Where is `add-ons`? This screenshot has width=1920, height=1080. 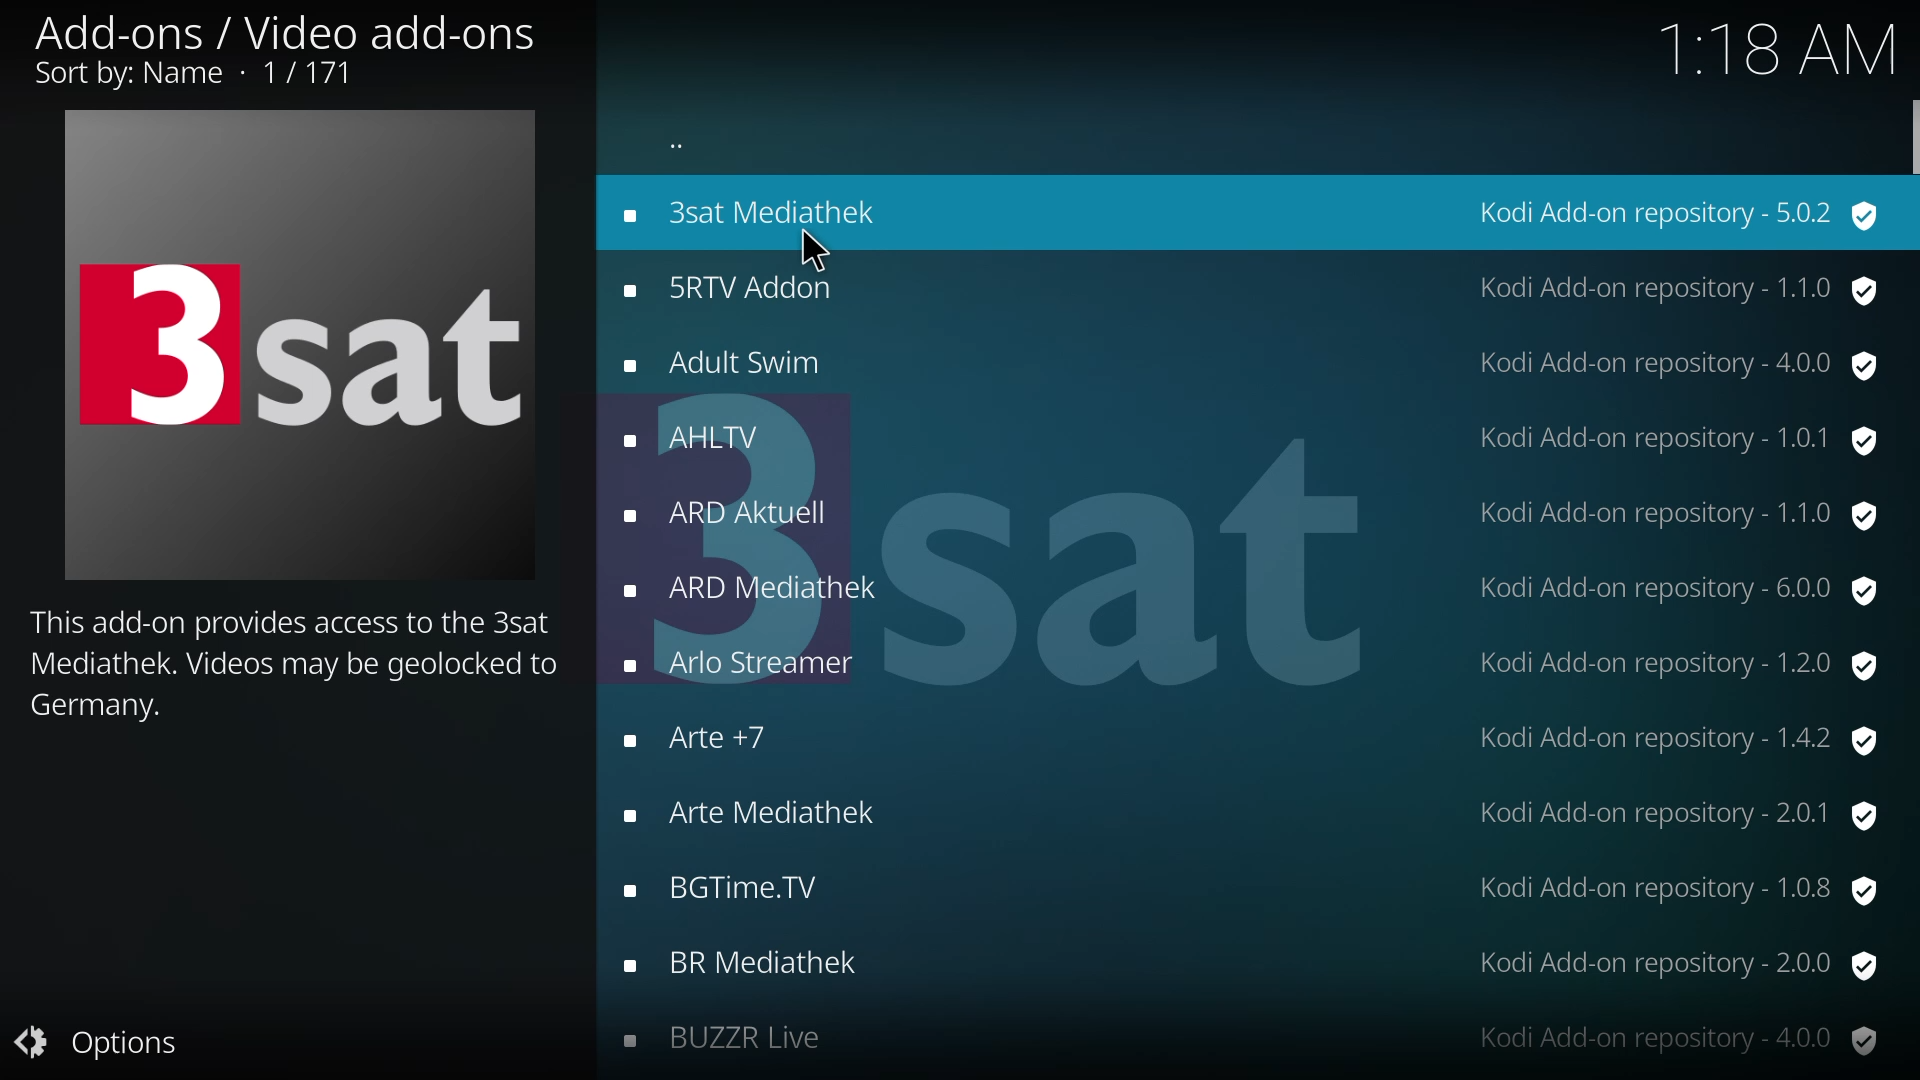 add-ons is located at coordinates (766, 212).